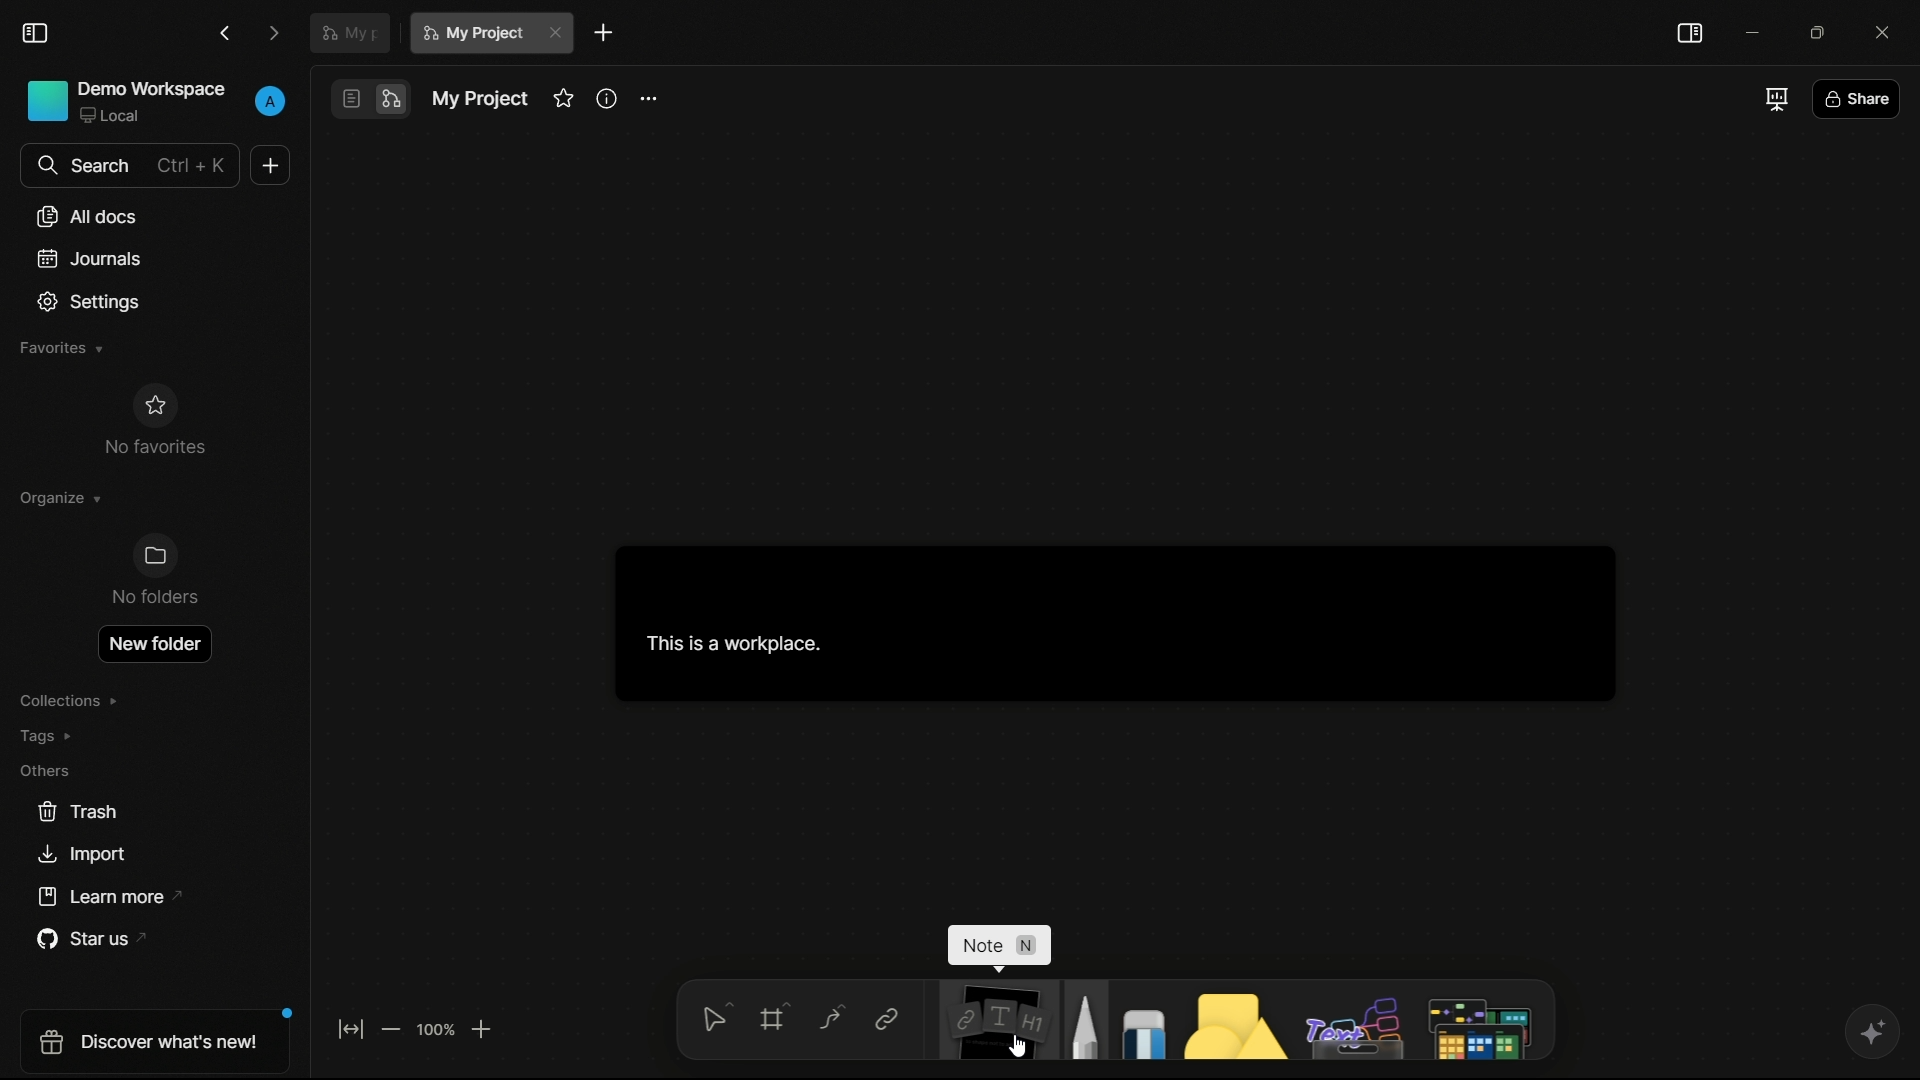 This screenshot has width=1920, height=1080. What do you see at coordinates (351, 98) in the screenshot?
I see `page mode` at bounding box center [351, 98].